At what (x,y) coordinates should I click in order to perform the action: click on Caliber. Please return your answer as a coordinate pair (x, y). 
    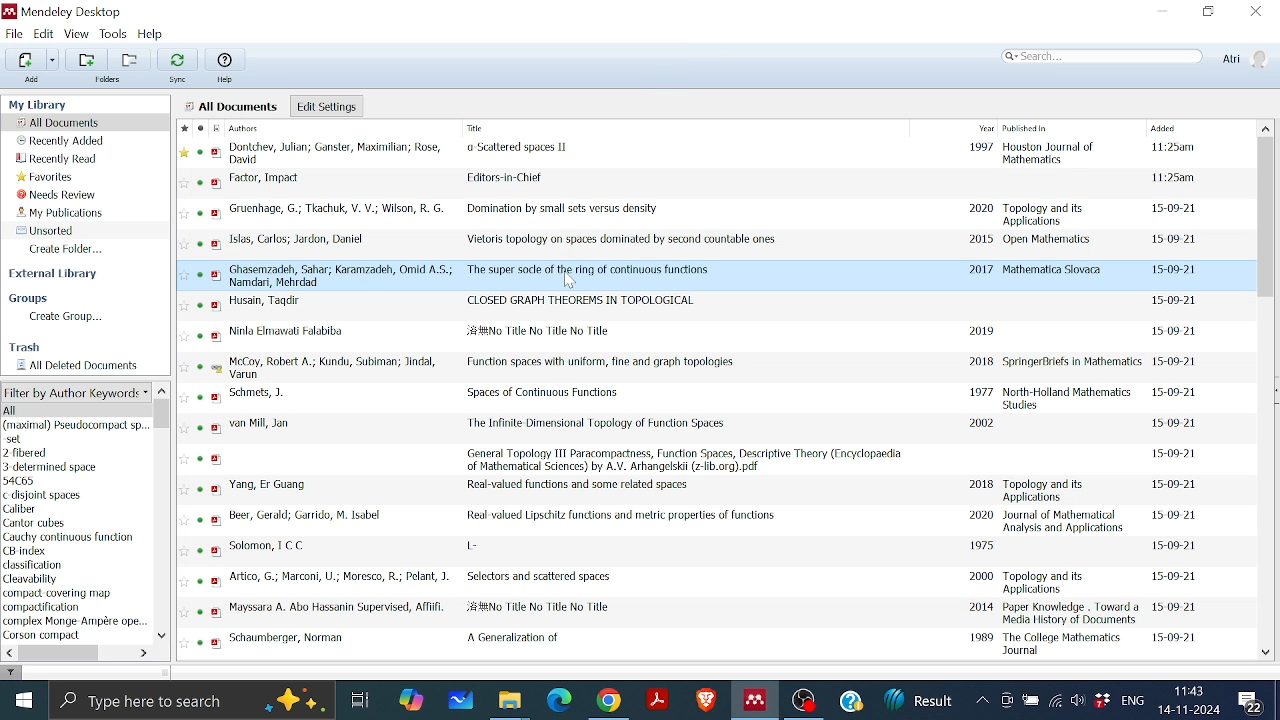
    Looking at the image, I should click on (21, 510).